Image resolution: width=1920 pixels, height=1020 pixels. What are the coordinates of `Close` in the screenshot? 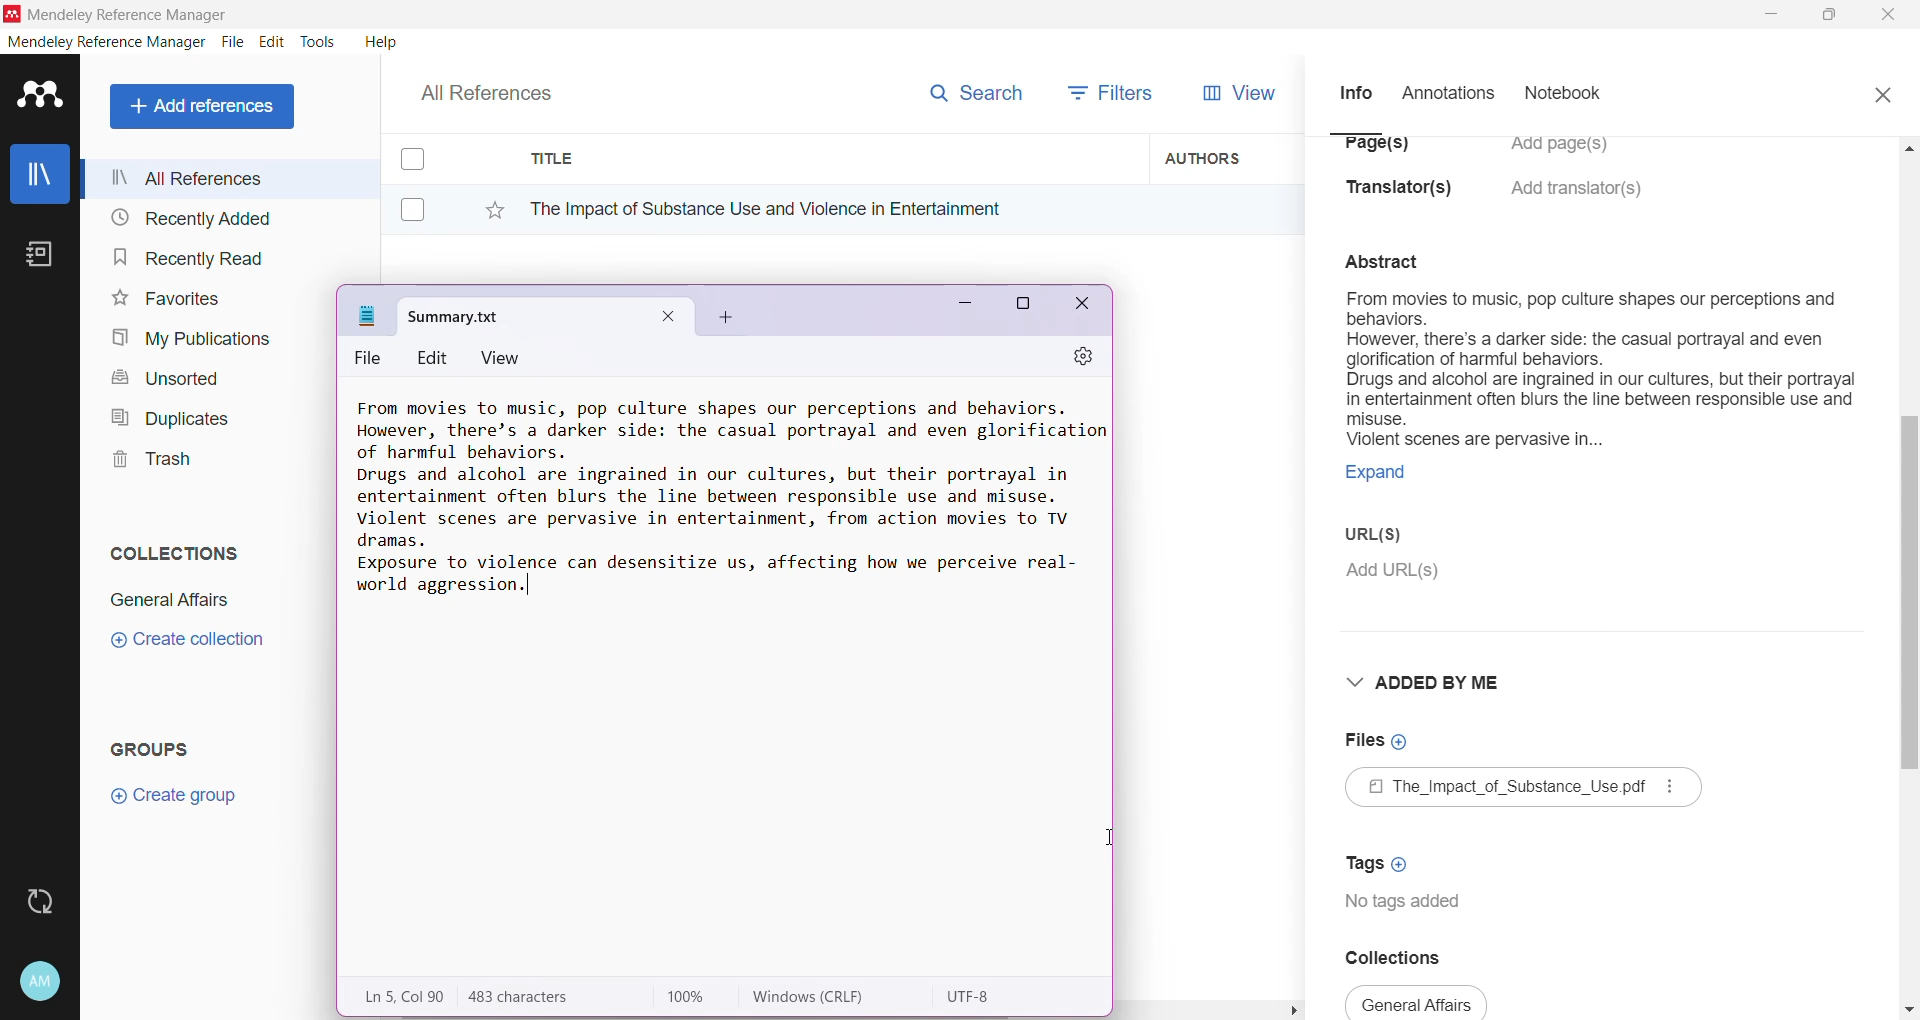 It's located at (1882, 92).